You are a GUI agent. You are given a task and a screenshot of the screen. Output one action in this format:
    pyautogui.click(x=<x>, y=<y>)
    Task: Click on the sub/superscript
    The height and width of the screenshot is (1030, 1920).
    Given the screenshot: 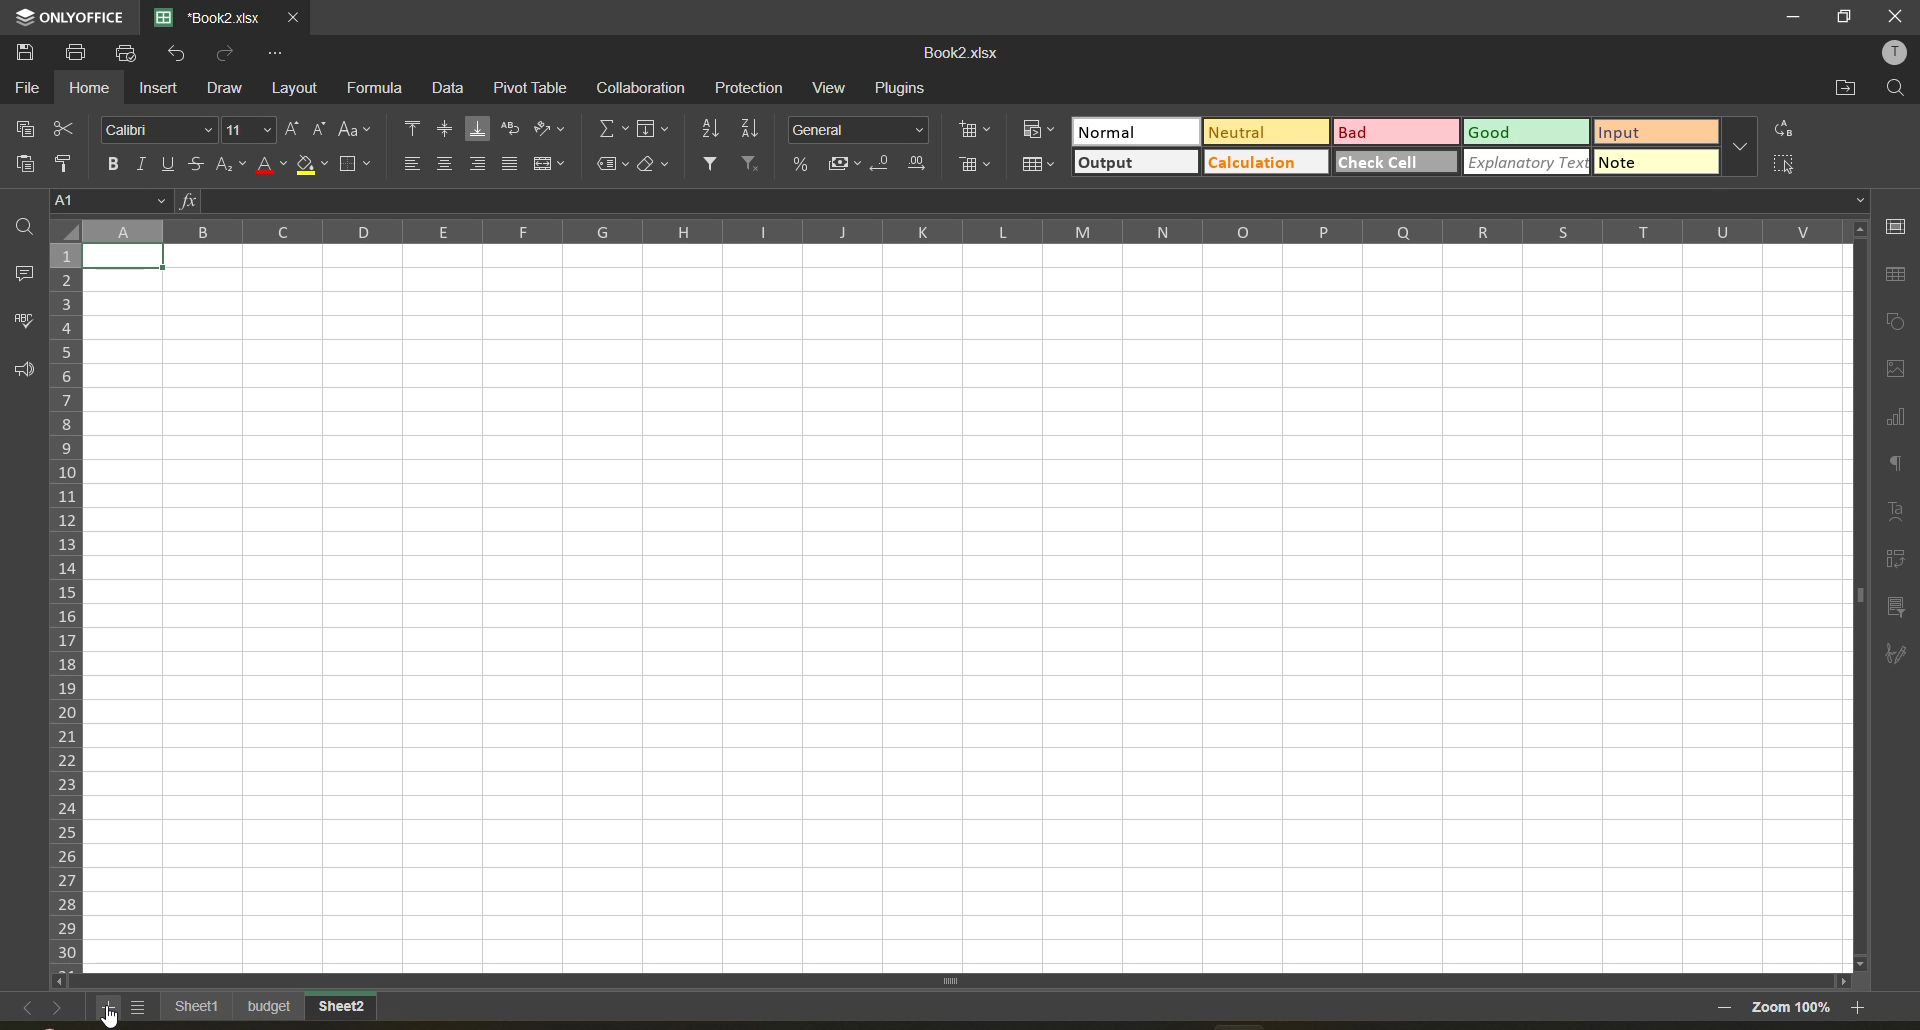 What is the action you would take?
    pyautogui.click(x=232, y=165)
    